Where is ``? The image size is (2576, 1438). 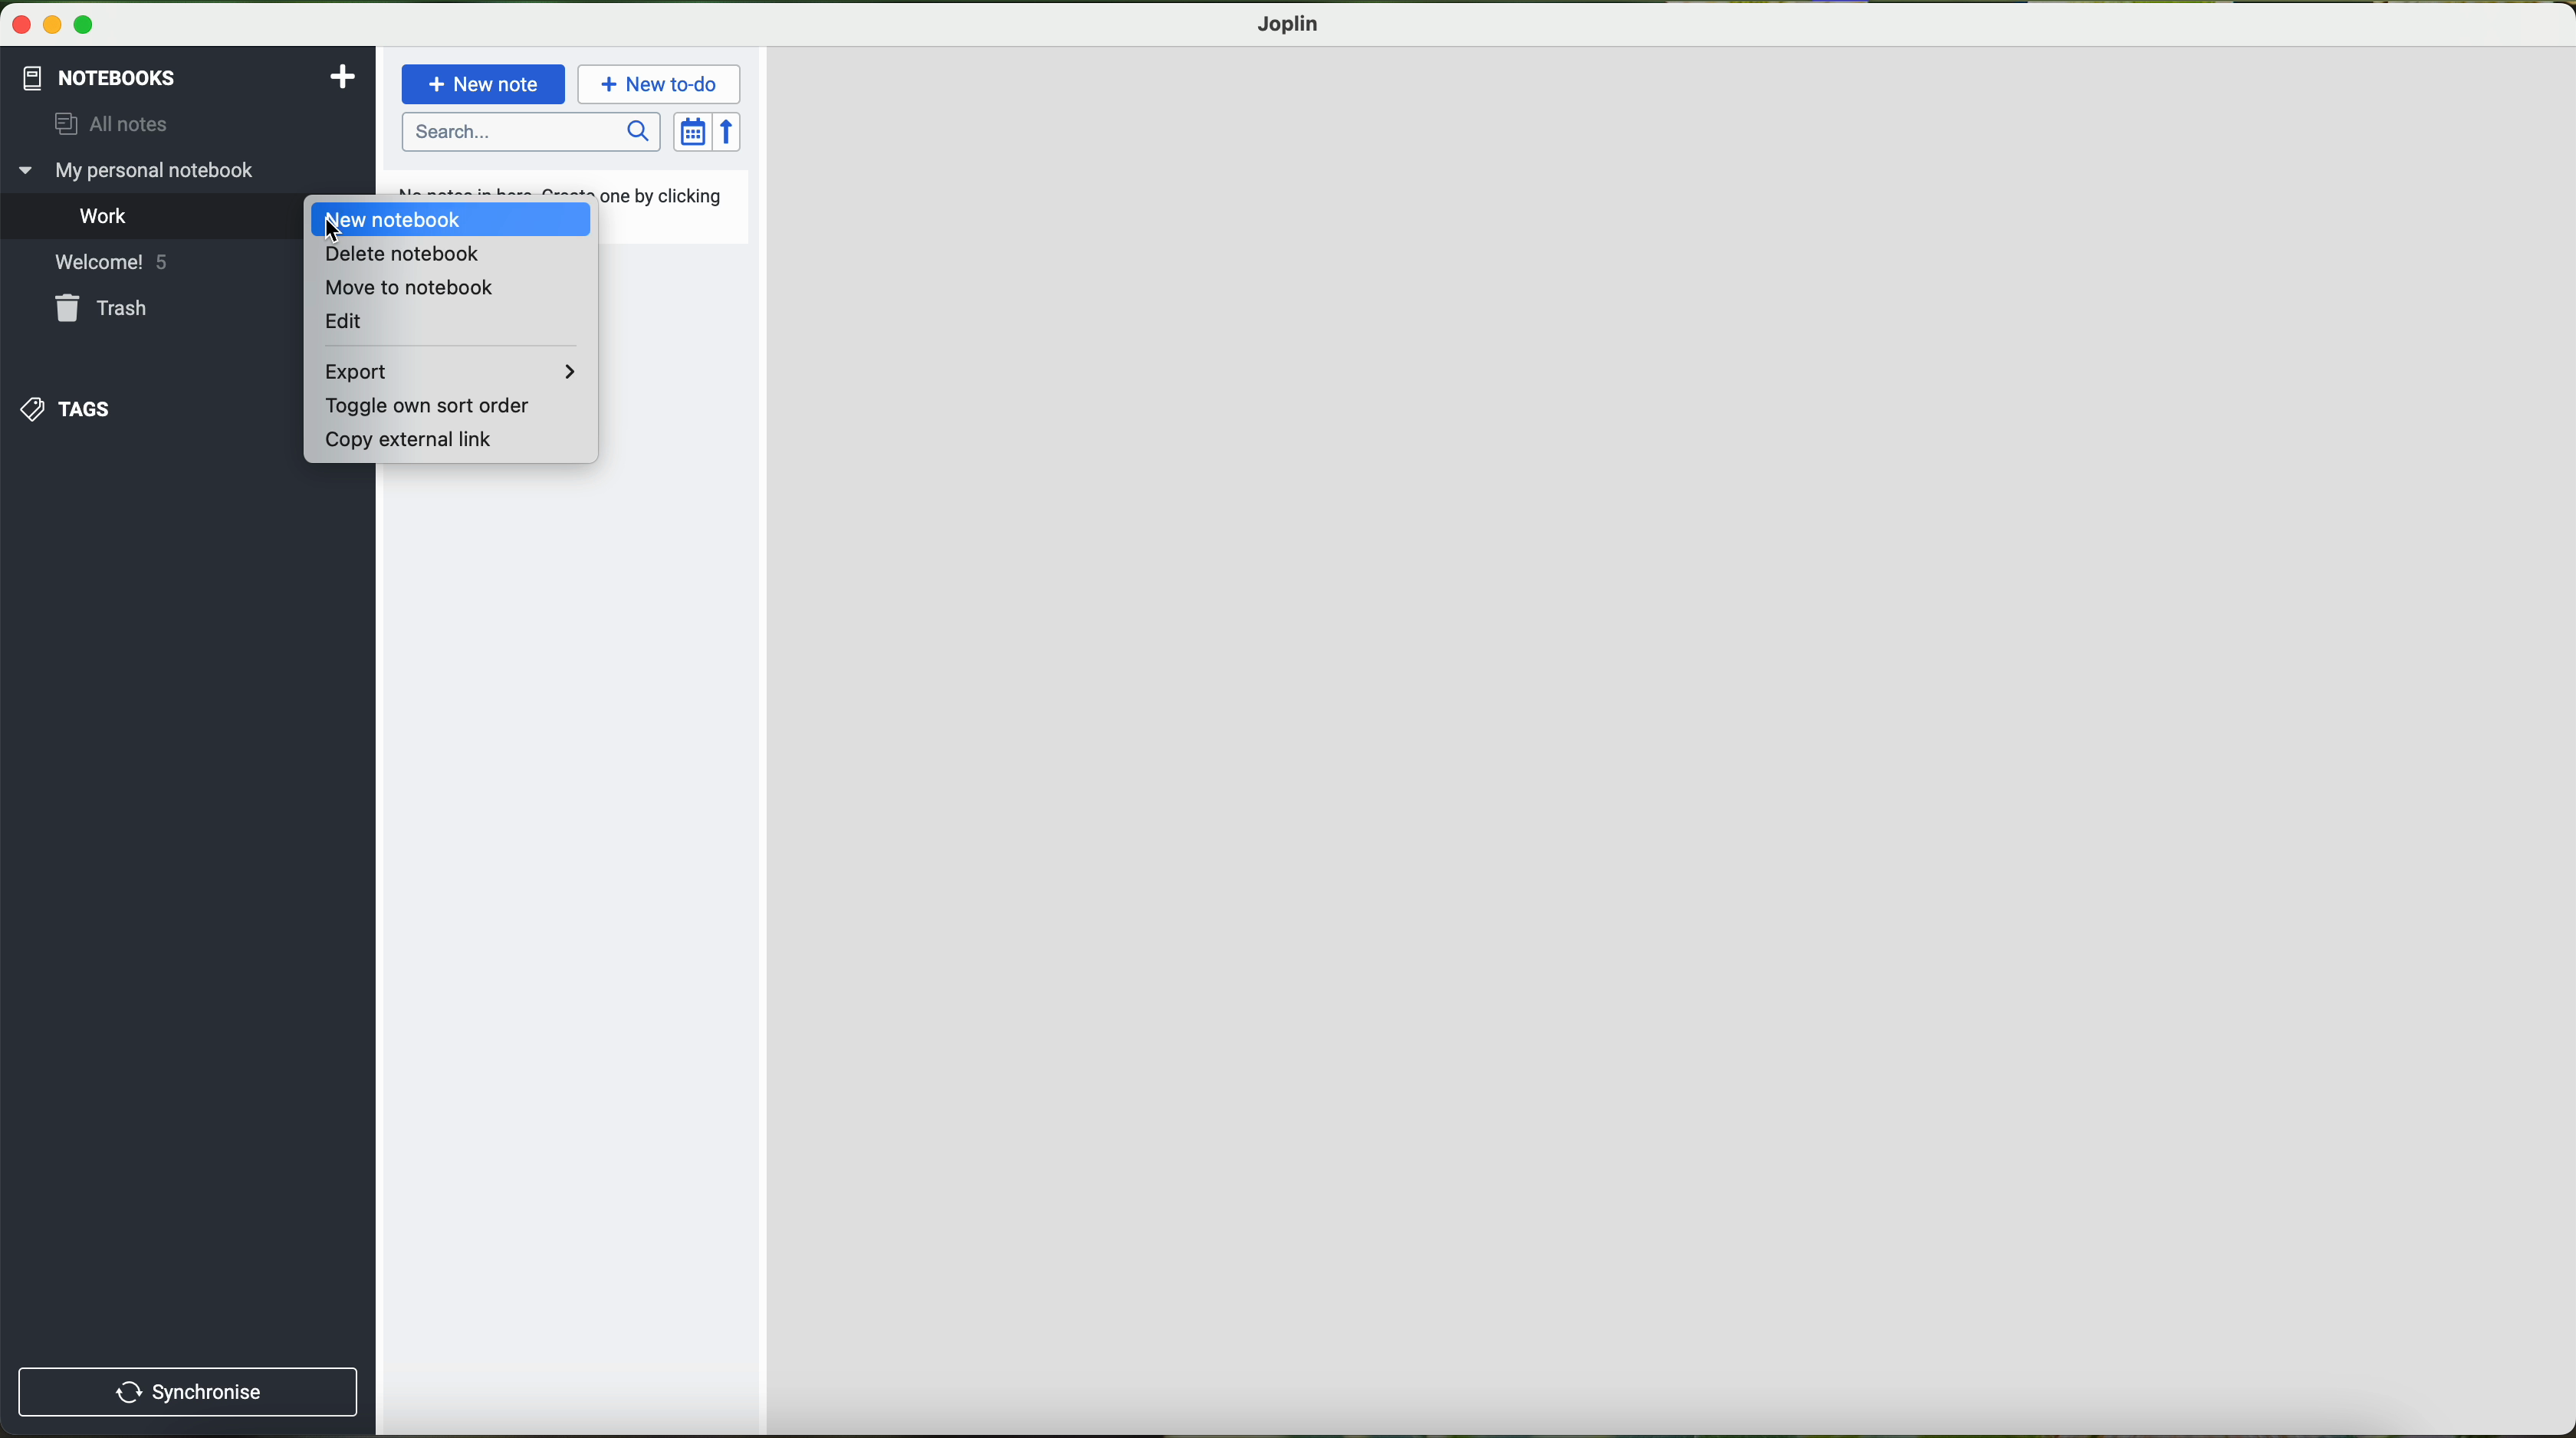  is located at coordinates (692, 132).